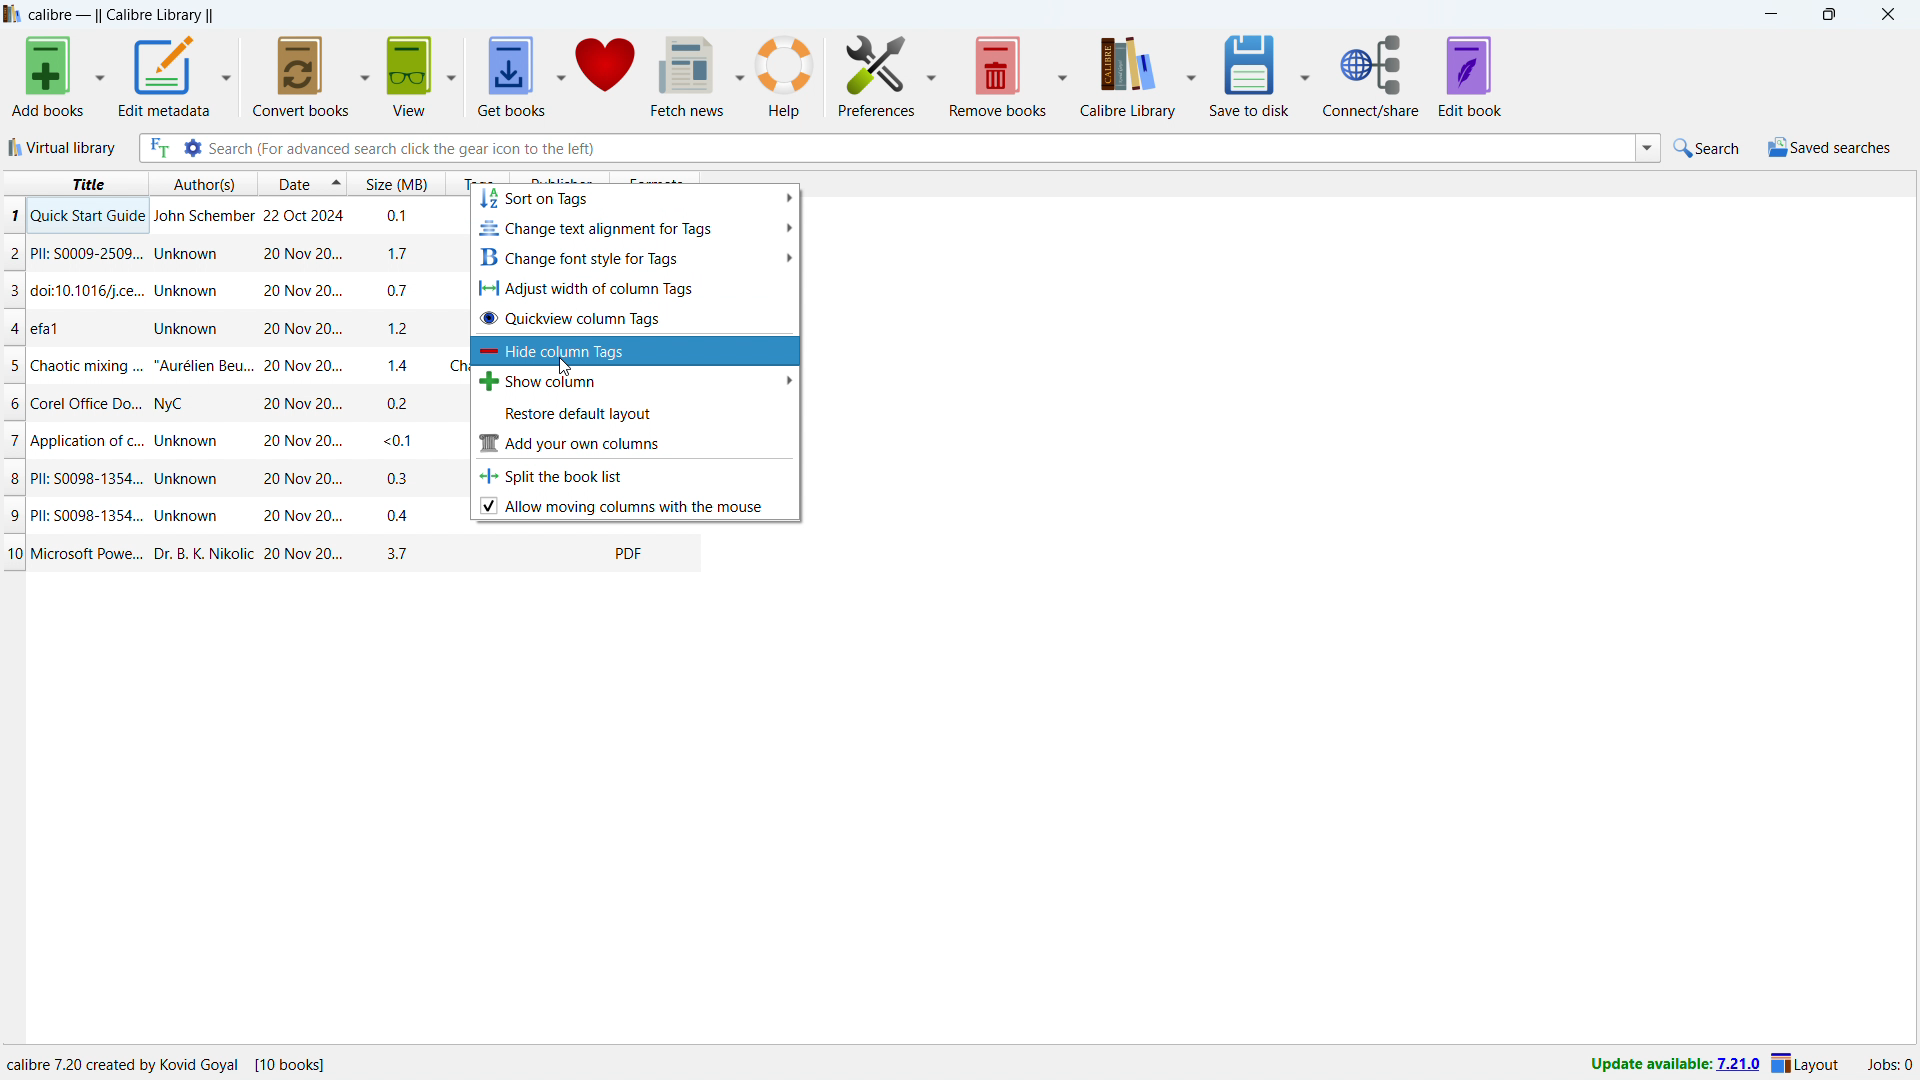  I want to click on title, so click(74, 181).